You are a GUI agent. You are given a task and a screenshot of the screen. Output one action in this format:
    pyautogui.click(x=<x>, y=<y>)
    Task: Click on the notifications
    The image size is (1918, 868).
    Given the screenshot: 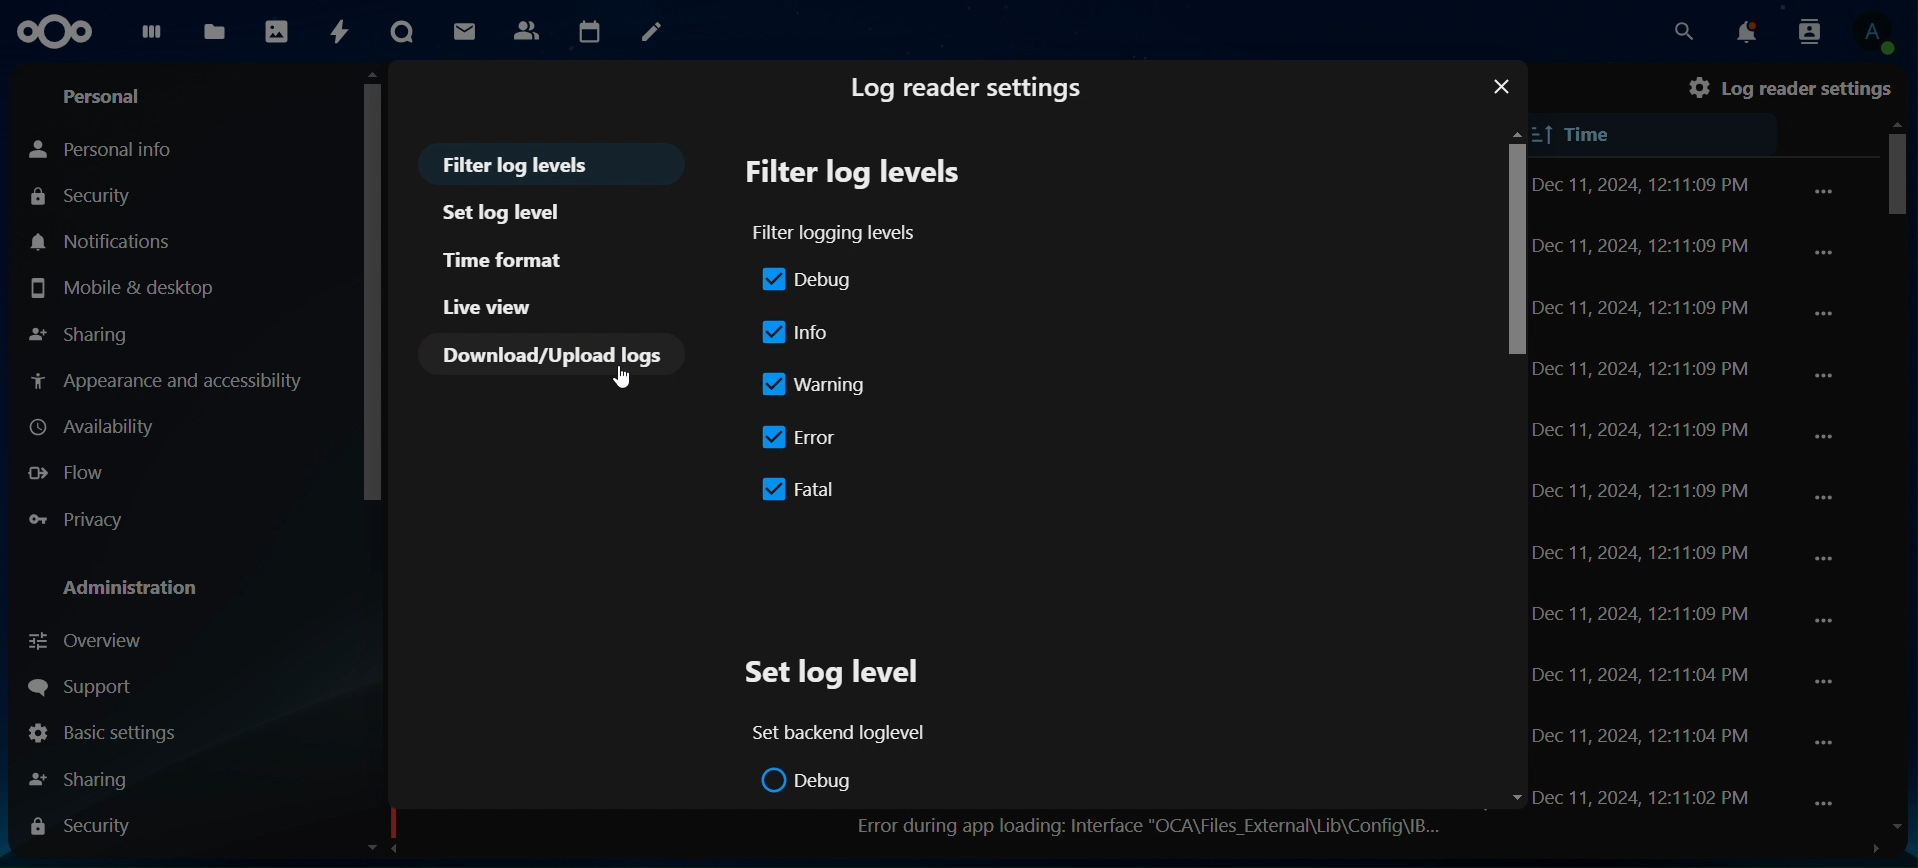 What is the action you would take?
    pyautogui.click(x=1738, y=31)
    